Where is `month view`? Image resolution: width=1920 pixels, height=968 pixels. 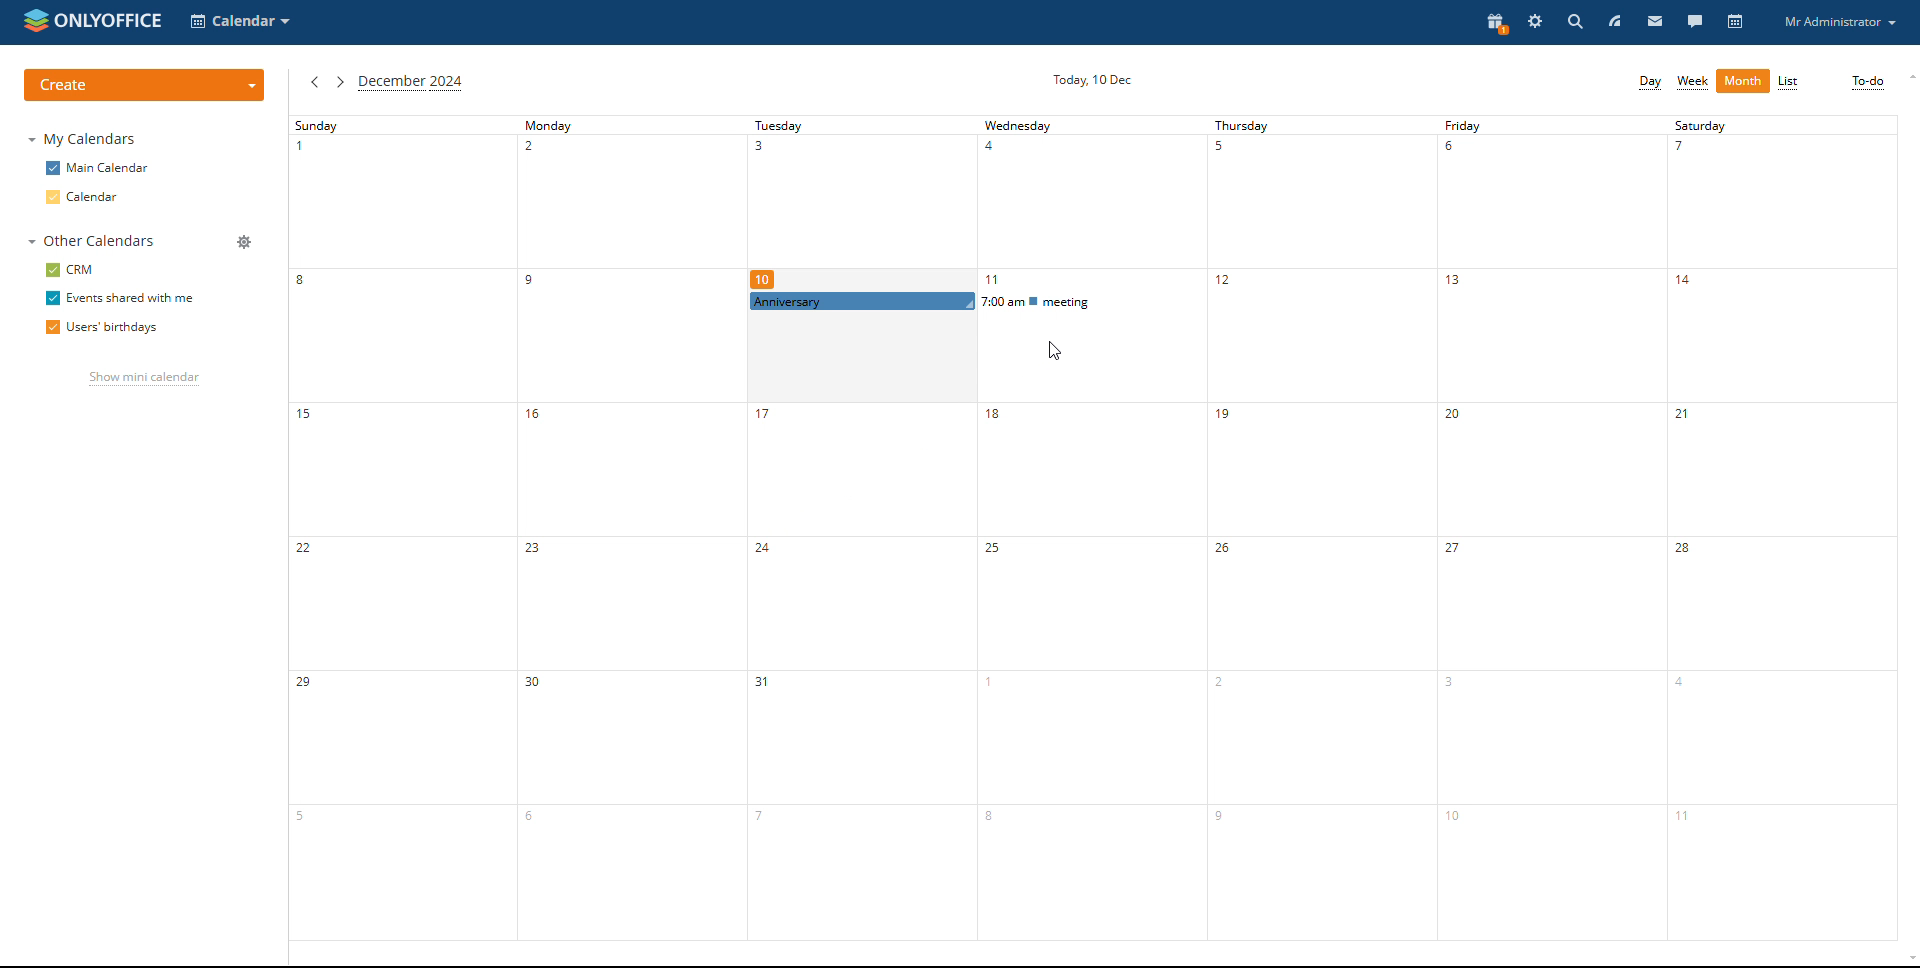 month view is located at coordinates (1743, 81).